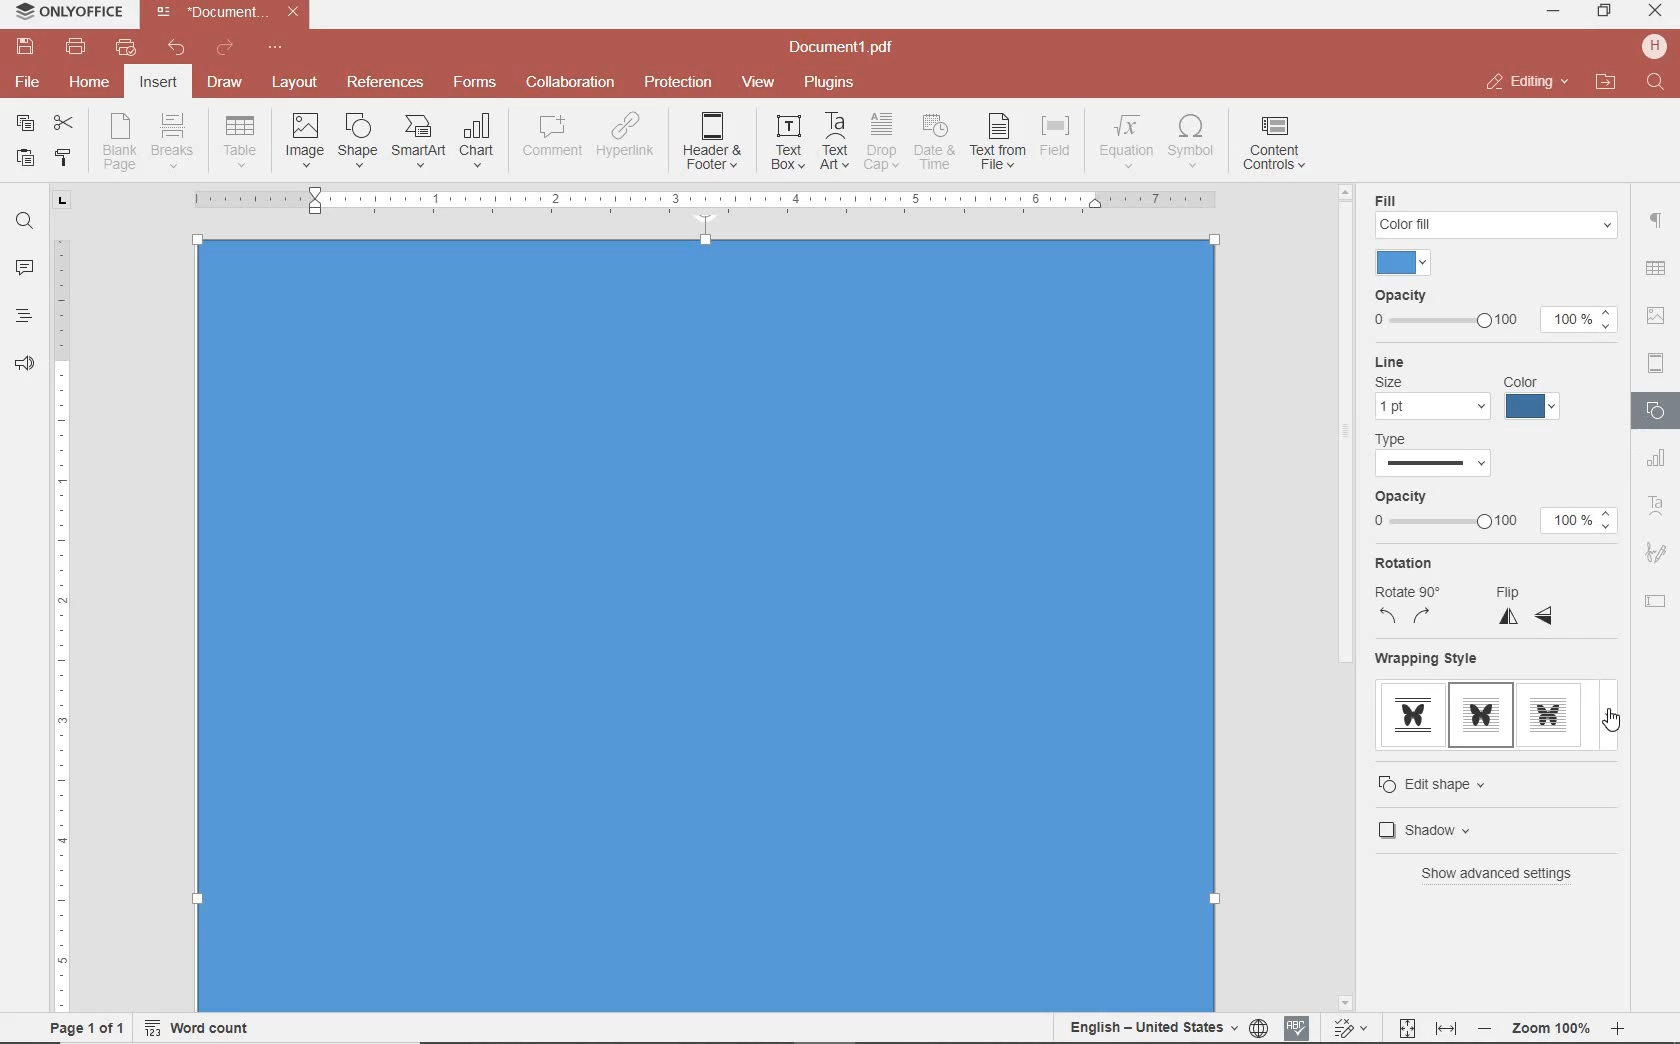  I want to click on SHADOW, so click(1429, 832).